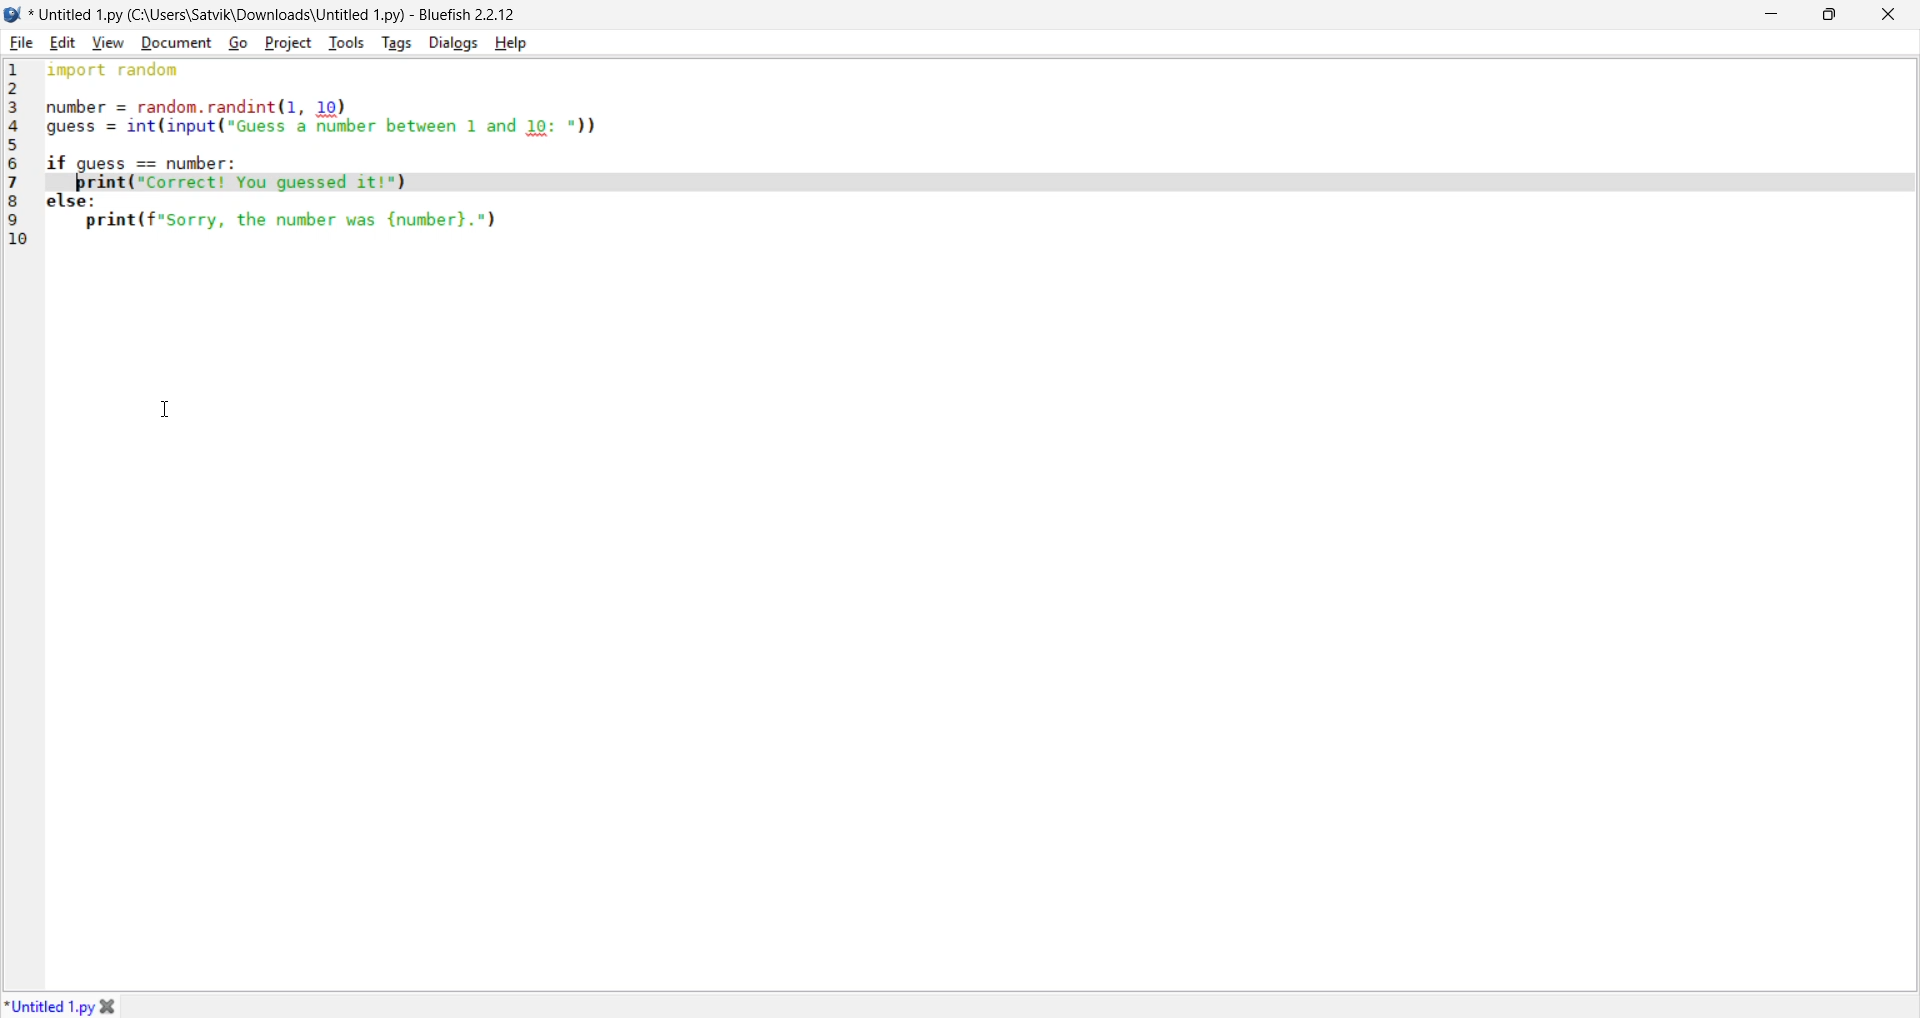  What do you see at coordinates (111, 42) in the screenshot?
I see `view` at bounding box center [111, 42].